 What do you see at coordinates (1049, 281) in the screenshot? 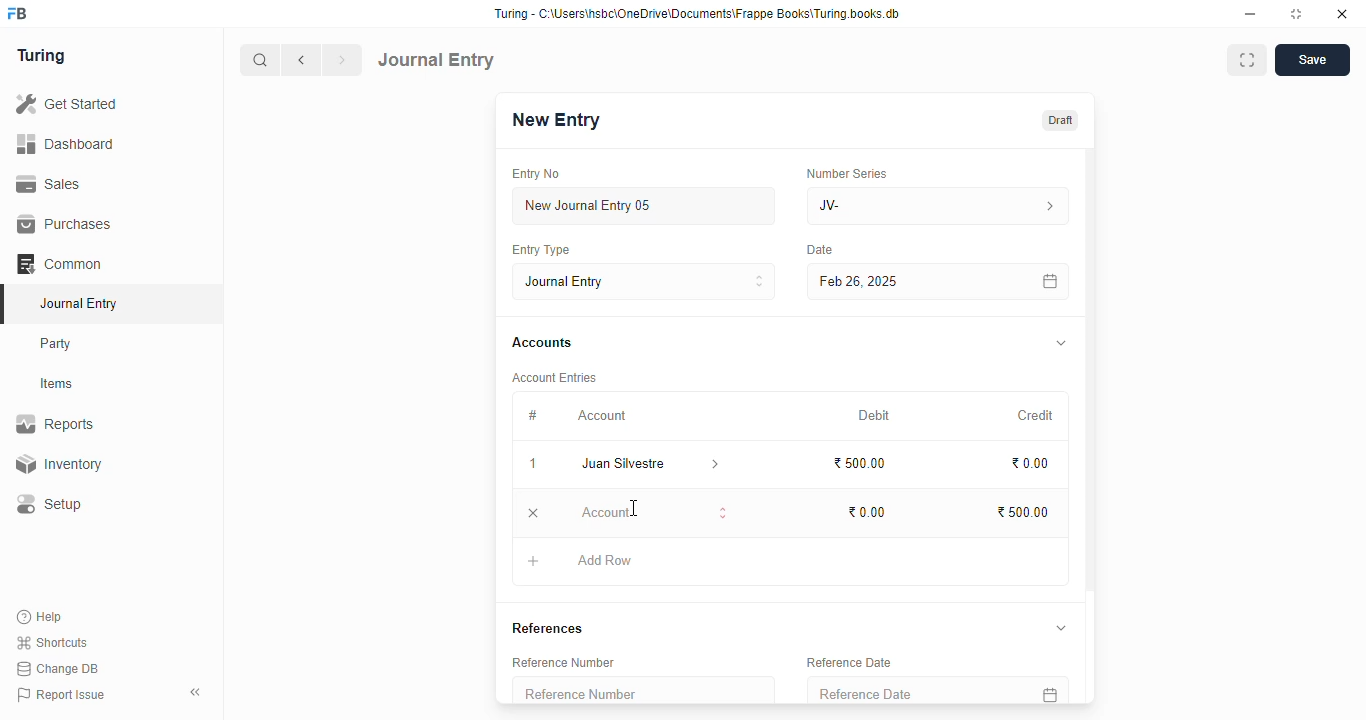
I see `calendar icon` at bounding box center [1049, 281].